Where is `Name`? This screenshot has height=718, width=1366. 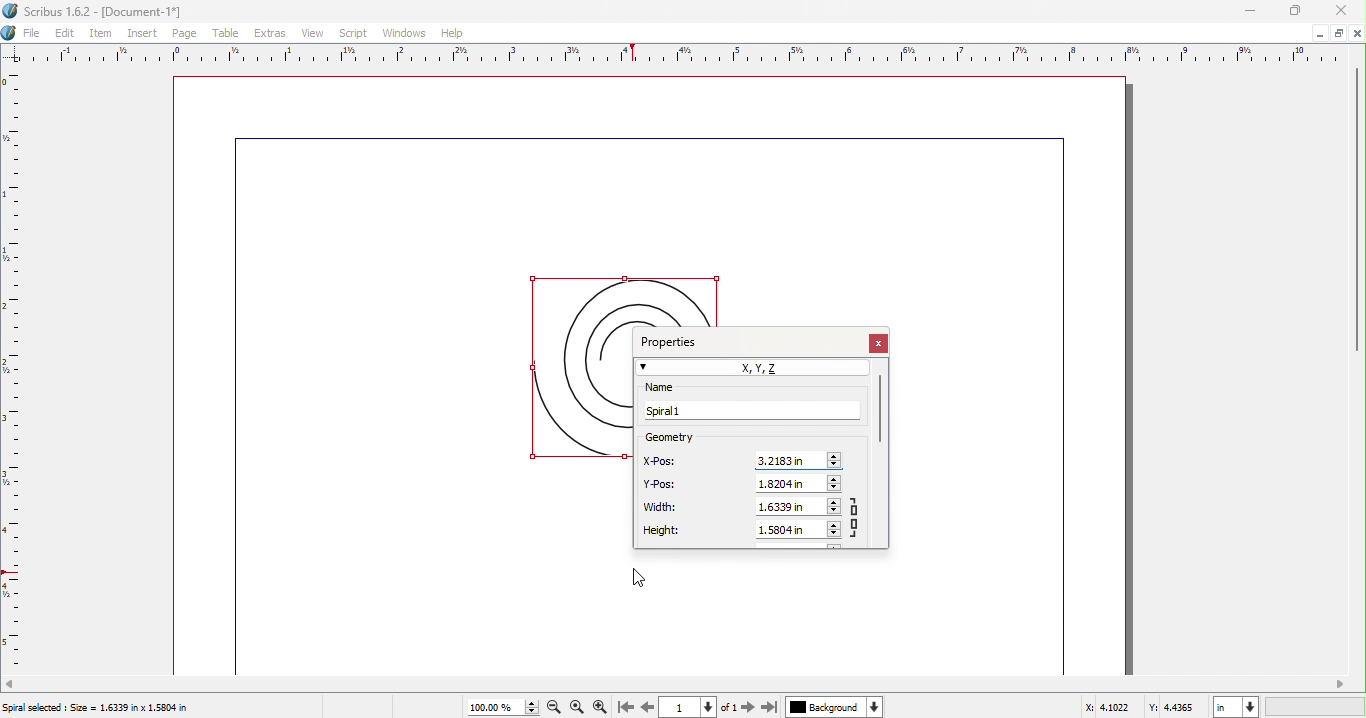 Name is located at coordinates (681, 388).